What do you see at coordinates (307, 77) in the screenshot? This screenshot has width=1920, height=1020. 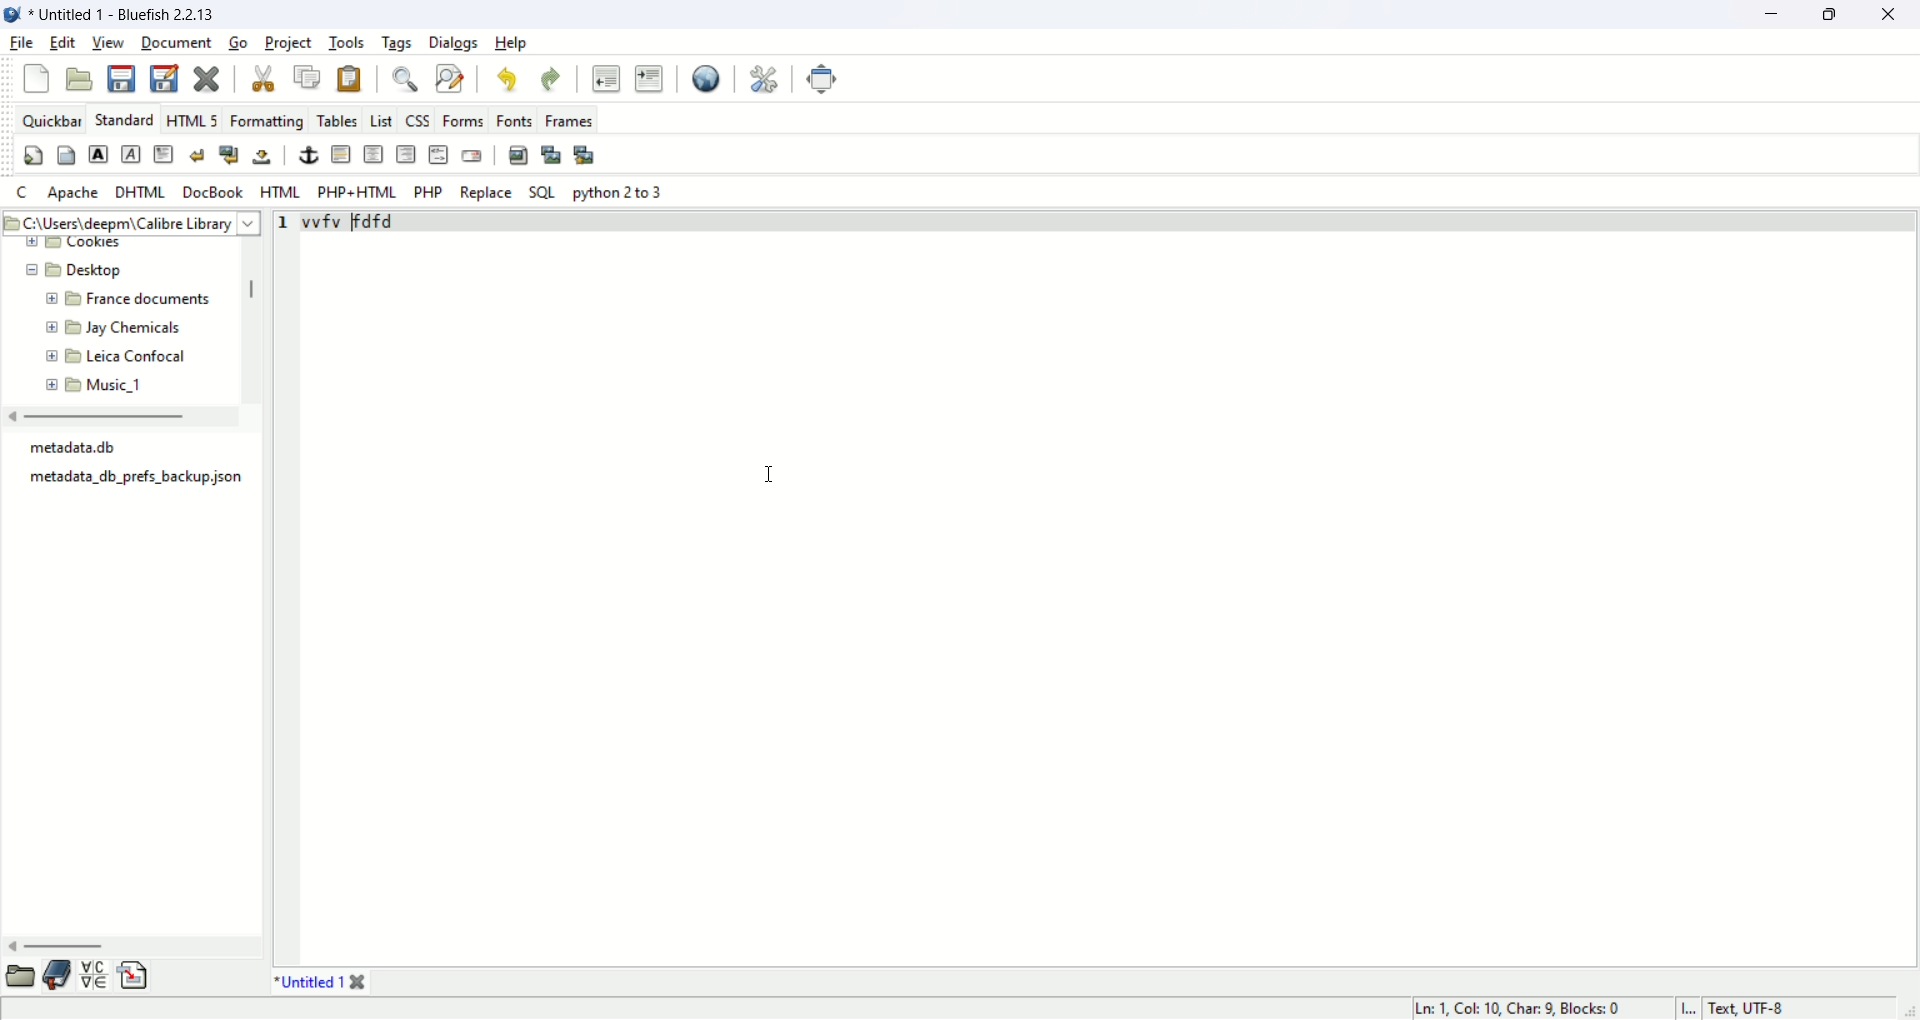 I see `copy` at bounding box center [307, 77].